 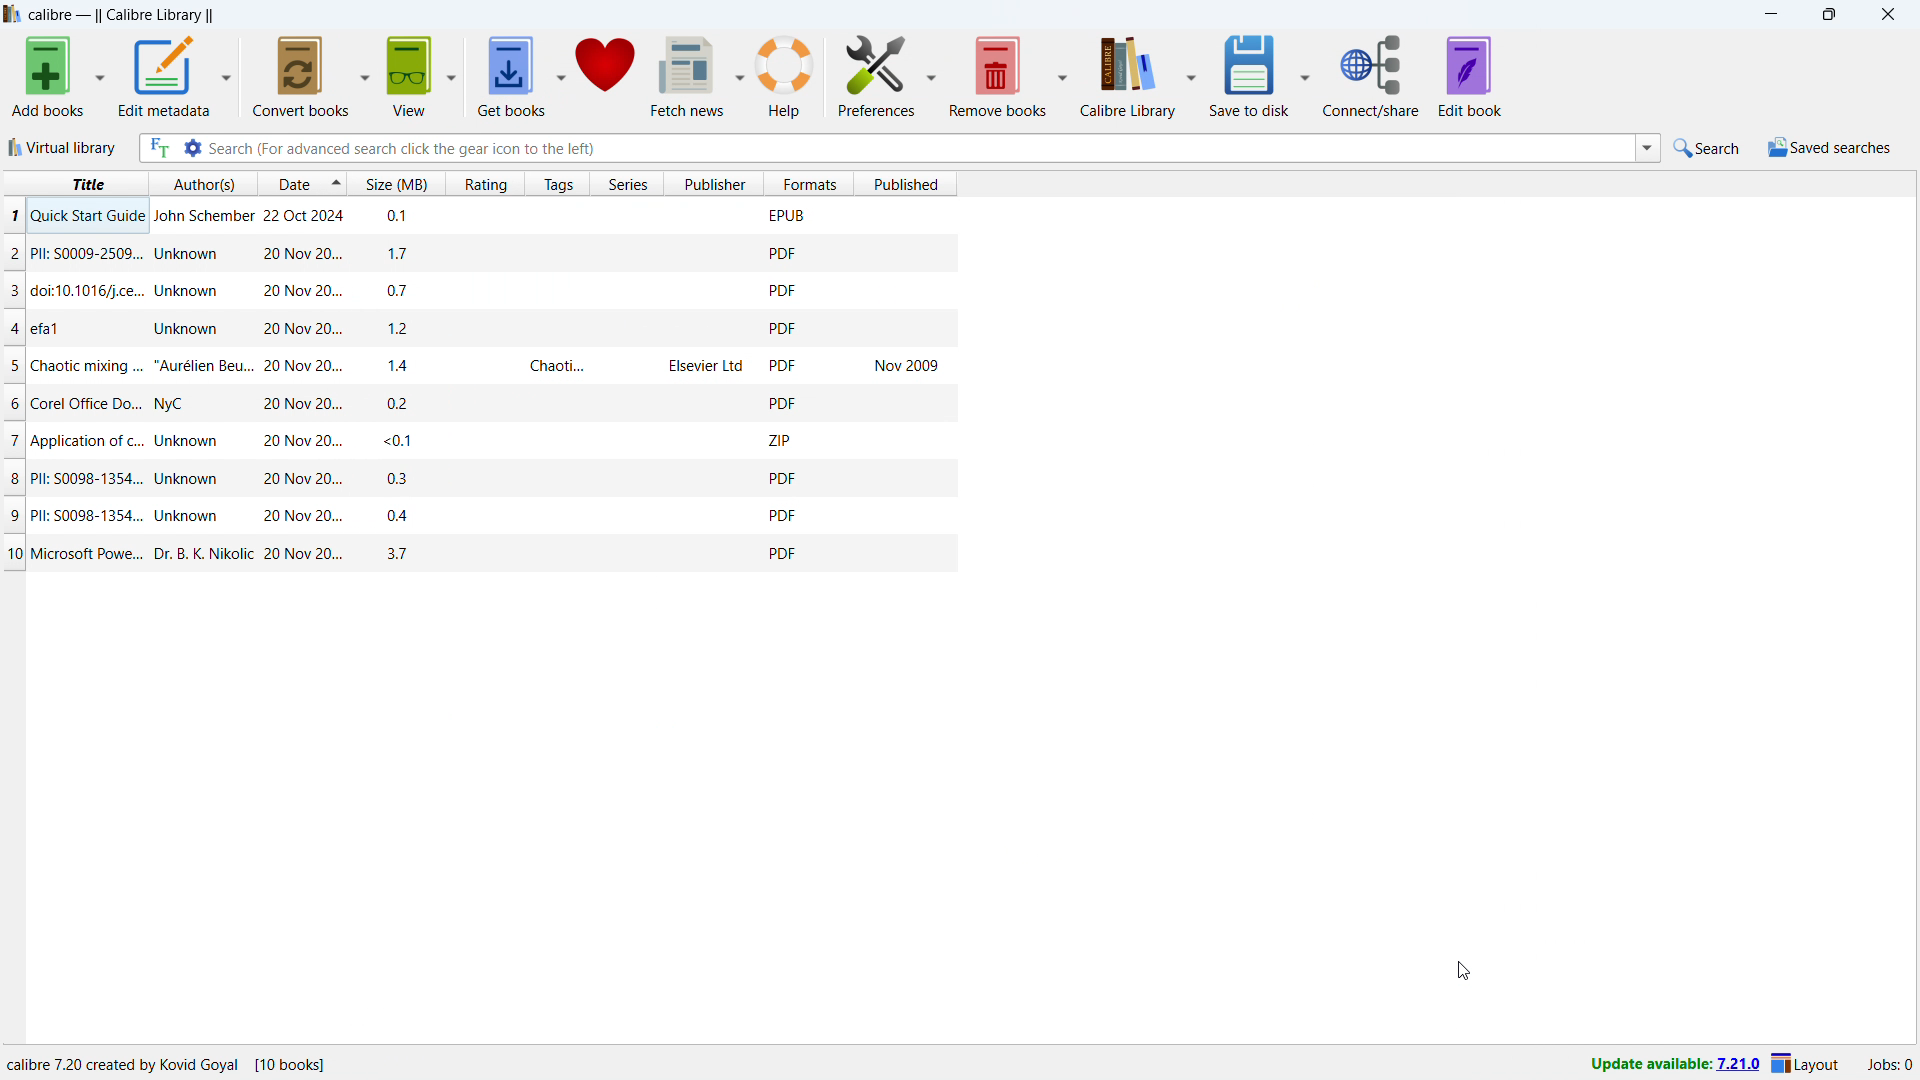 What do you see at coordinates (172, 183) in the screenshot?
I see `title author date` at bounding box center [172, 183].